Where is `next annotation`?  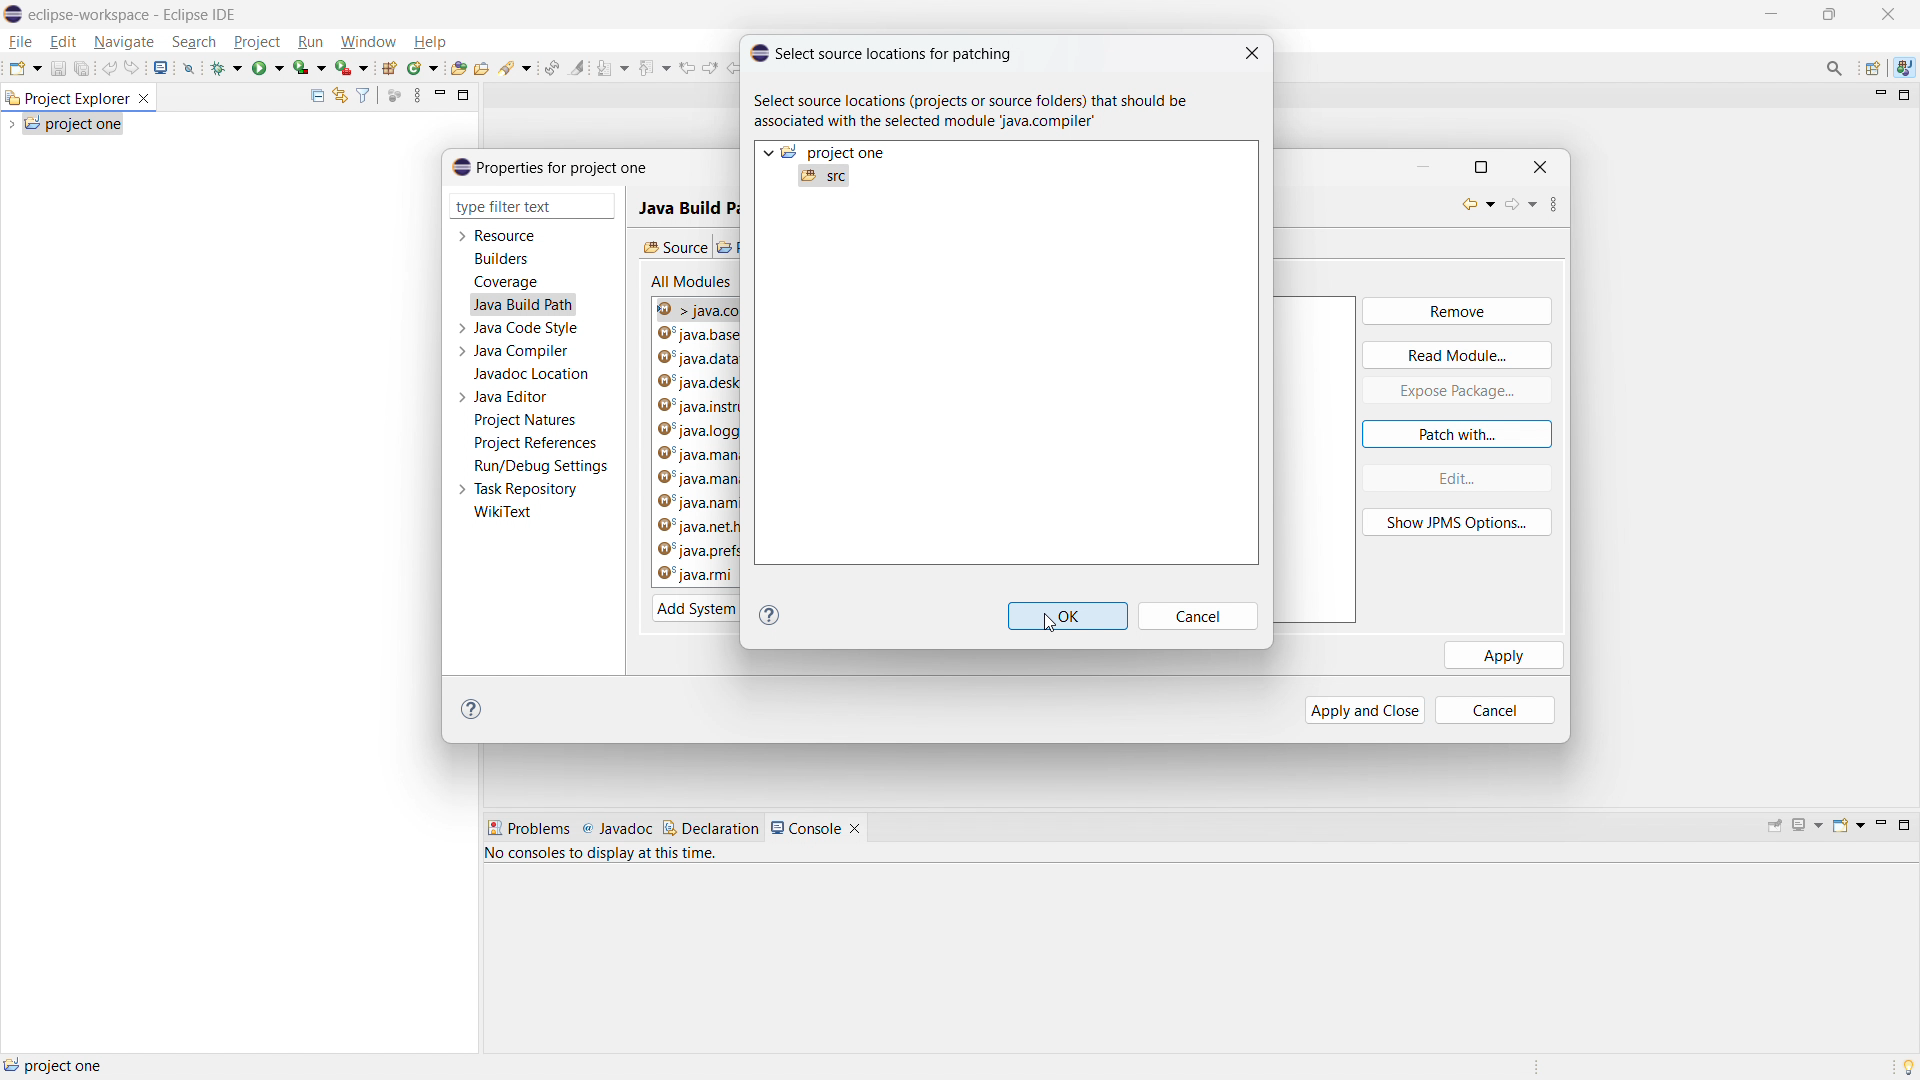
next annotation is located at coordinates (612, 68).